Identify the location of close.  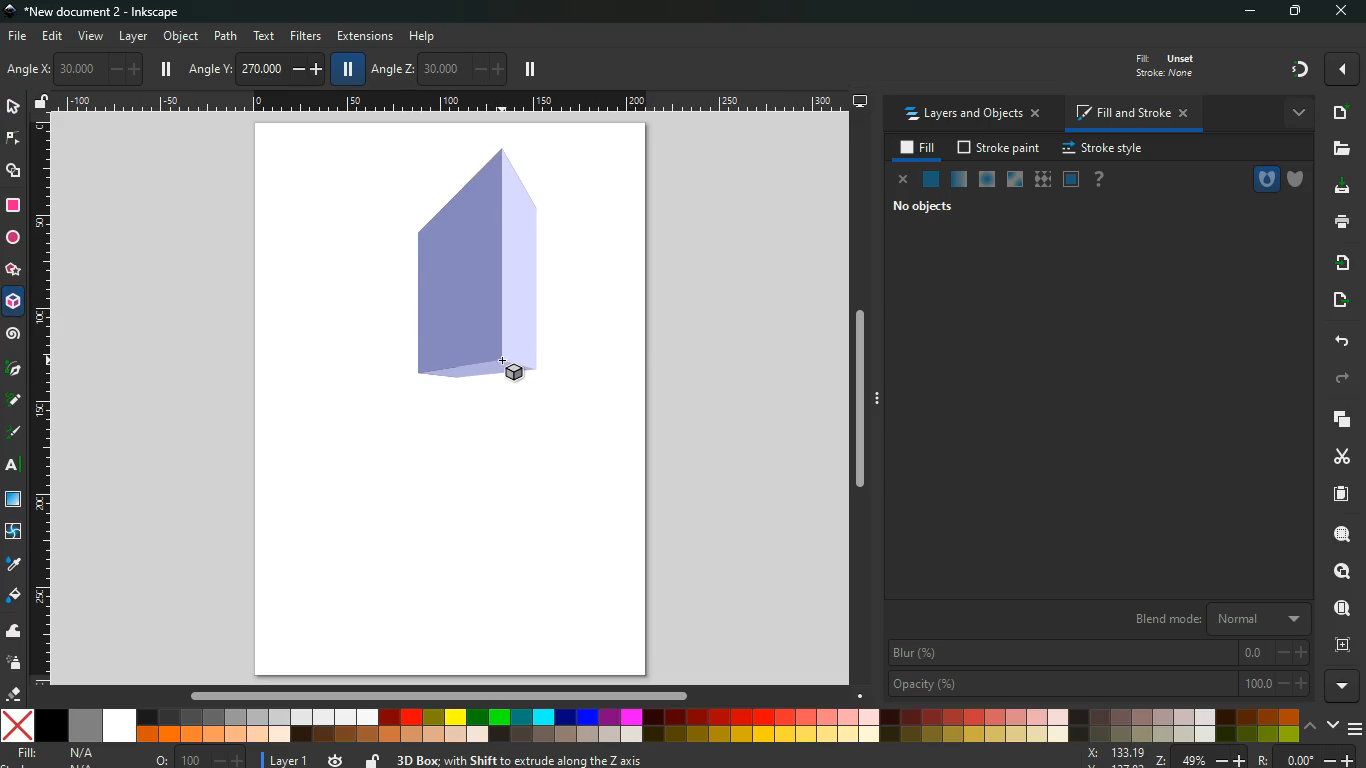
(1340, 12).